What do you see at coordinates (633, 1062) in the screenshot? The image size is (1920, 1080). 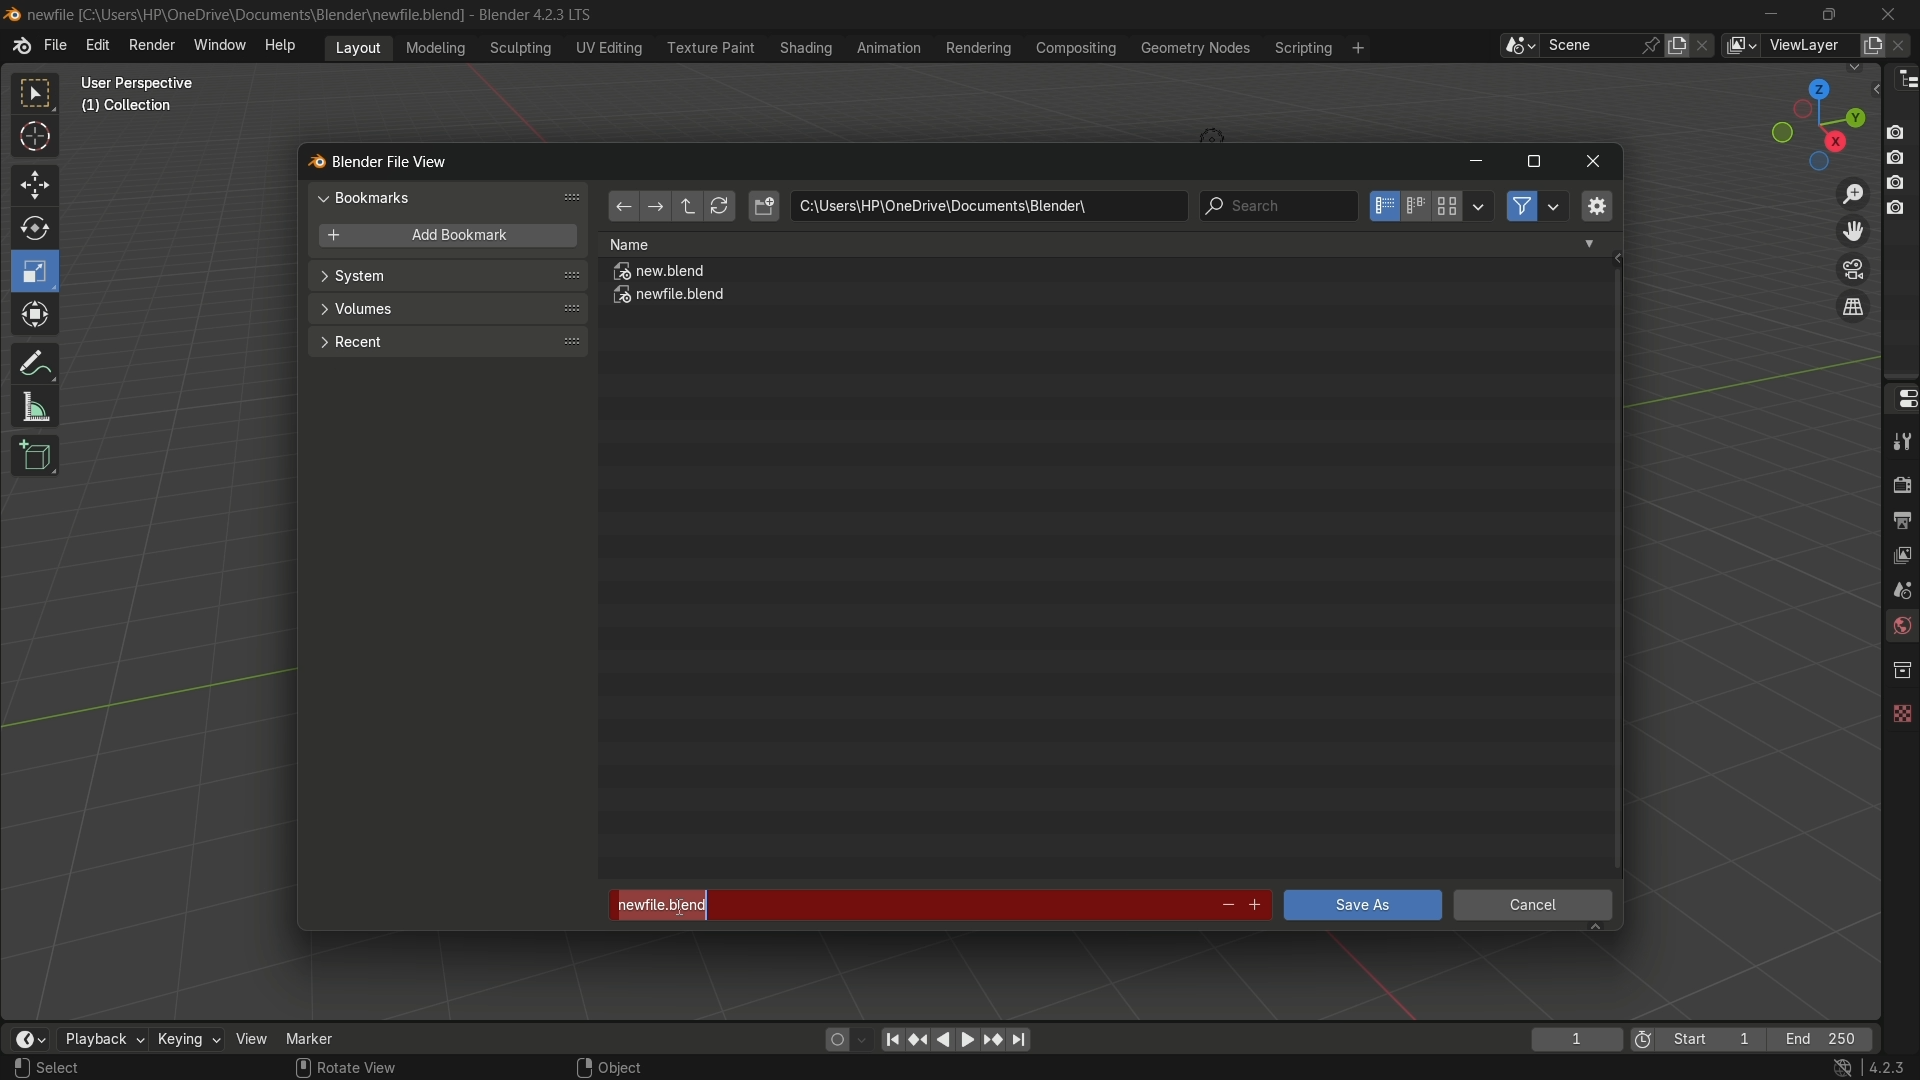 I see `Object` at bounding box center [633, 1062].